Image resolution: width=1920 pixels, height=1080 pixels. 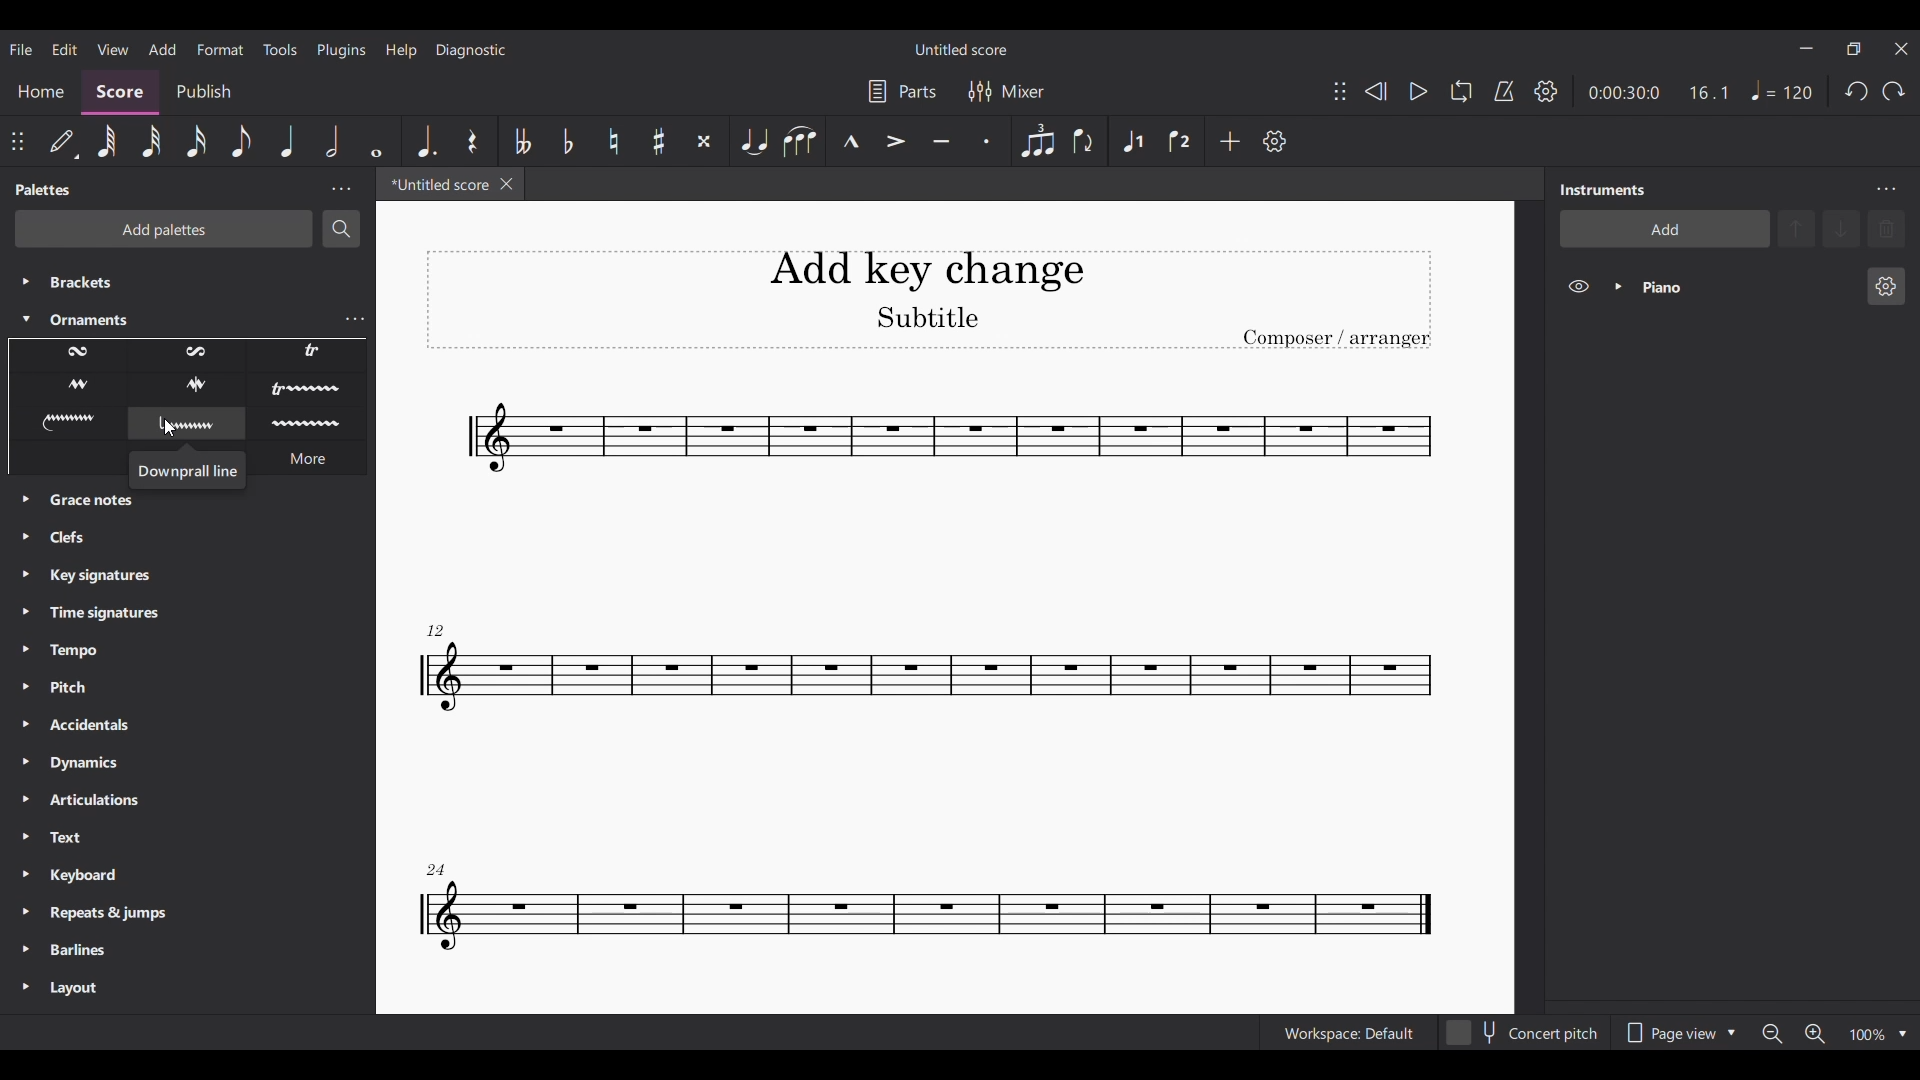 I want to click on Edit menu, so click(x=64, y=48).